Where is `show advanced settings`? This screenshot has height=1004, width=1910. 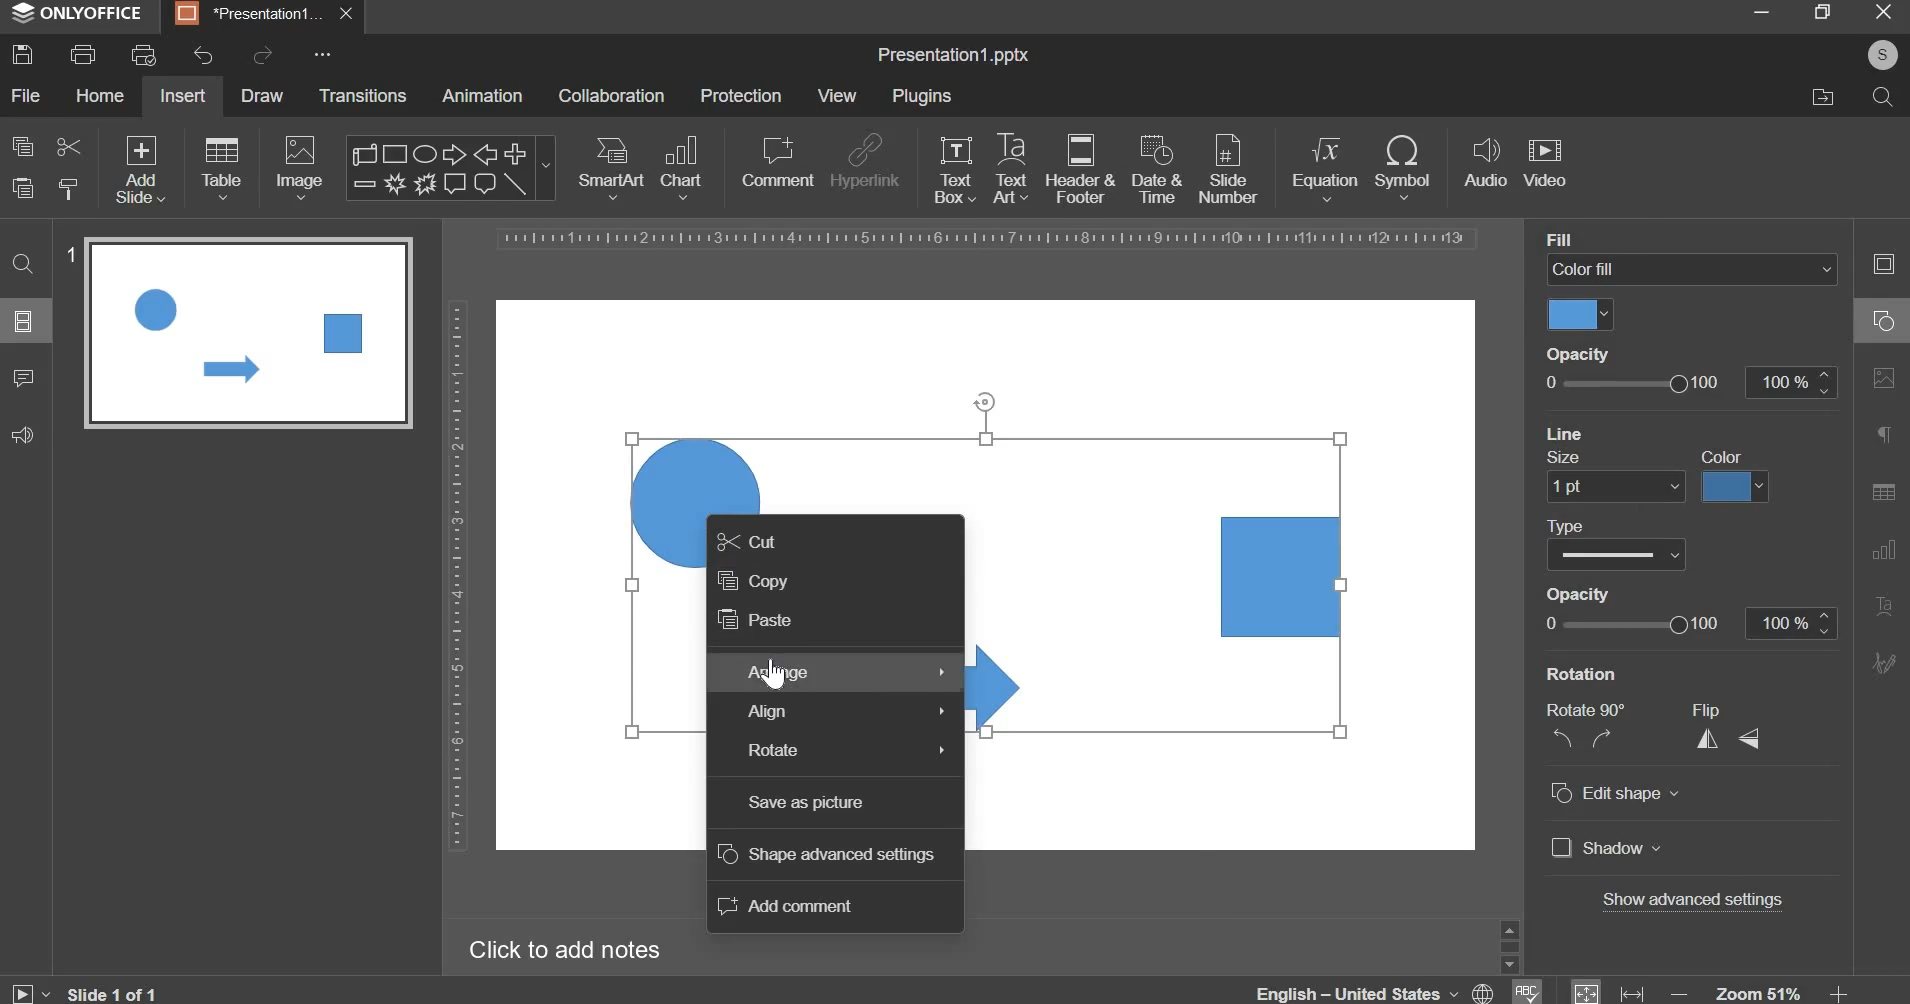 show advanced settings is located at coordinates (1696, 902).